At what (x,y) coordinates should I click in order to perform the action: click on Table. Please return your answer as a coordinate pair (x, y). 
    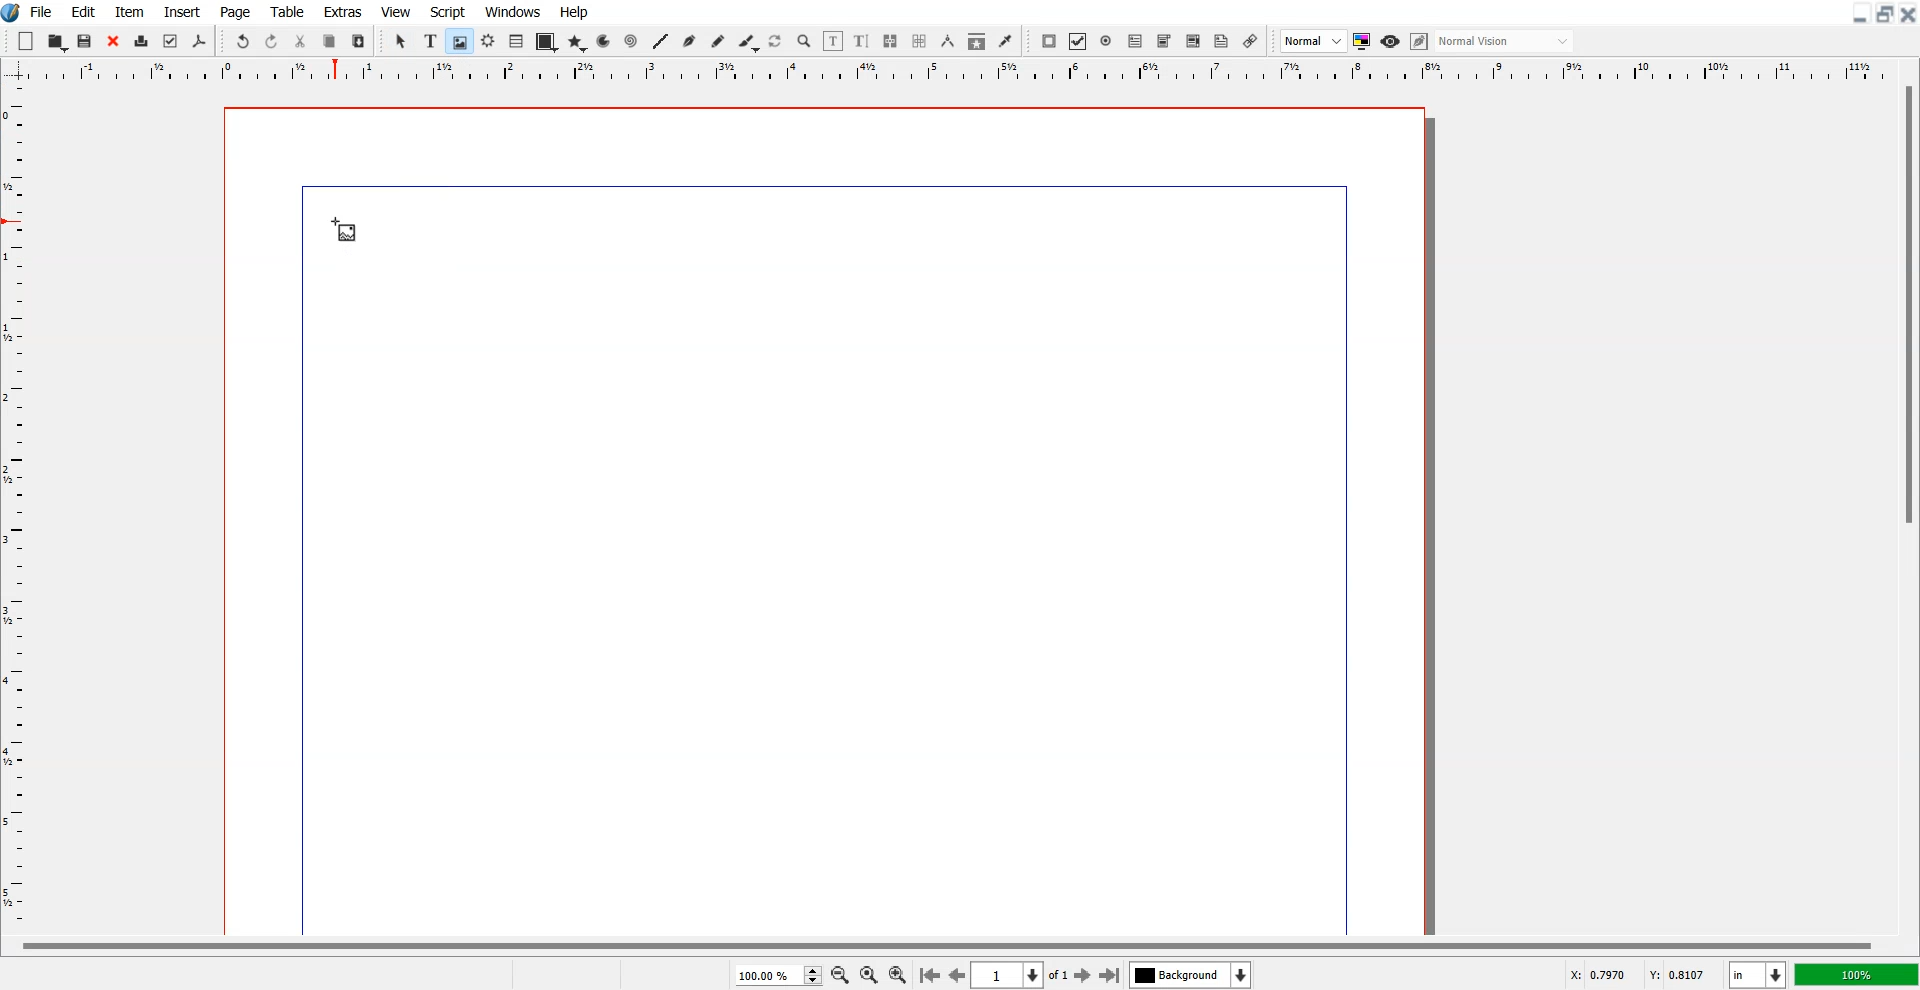
    Looking at the image, I should click on (287, 11).